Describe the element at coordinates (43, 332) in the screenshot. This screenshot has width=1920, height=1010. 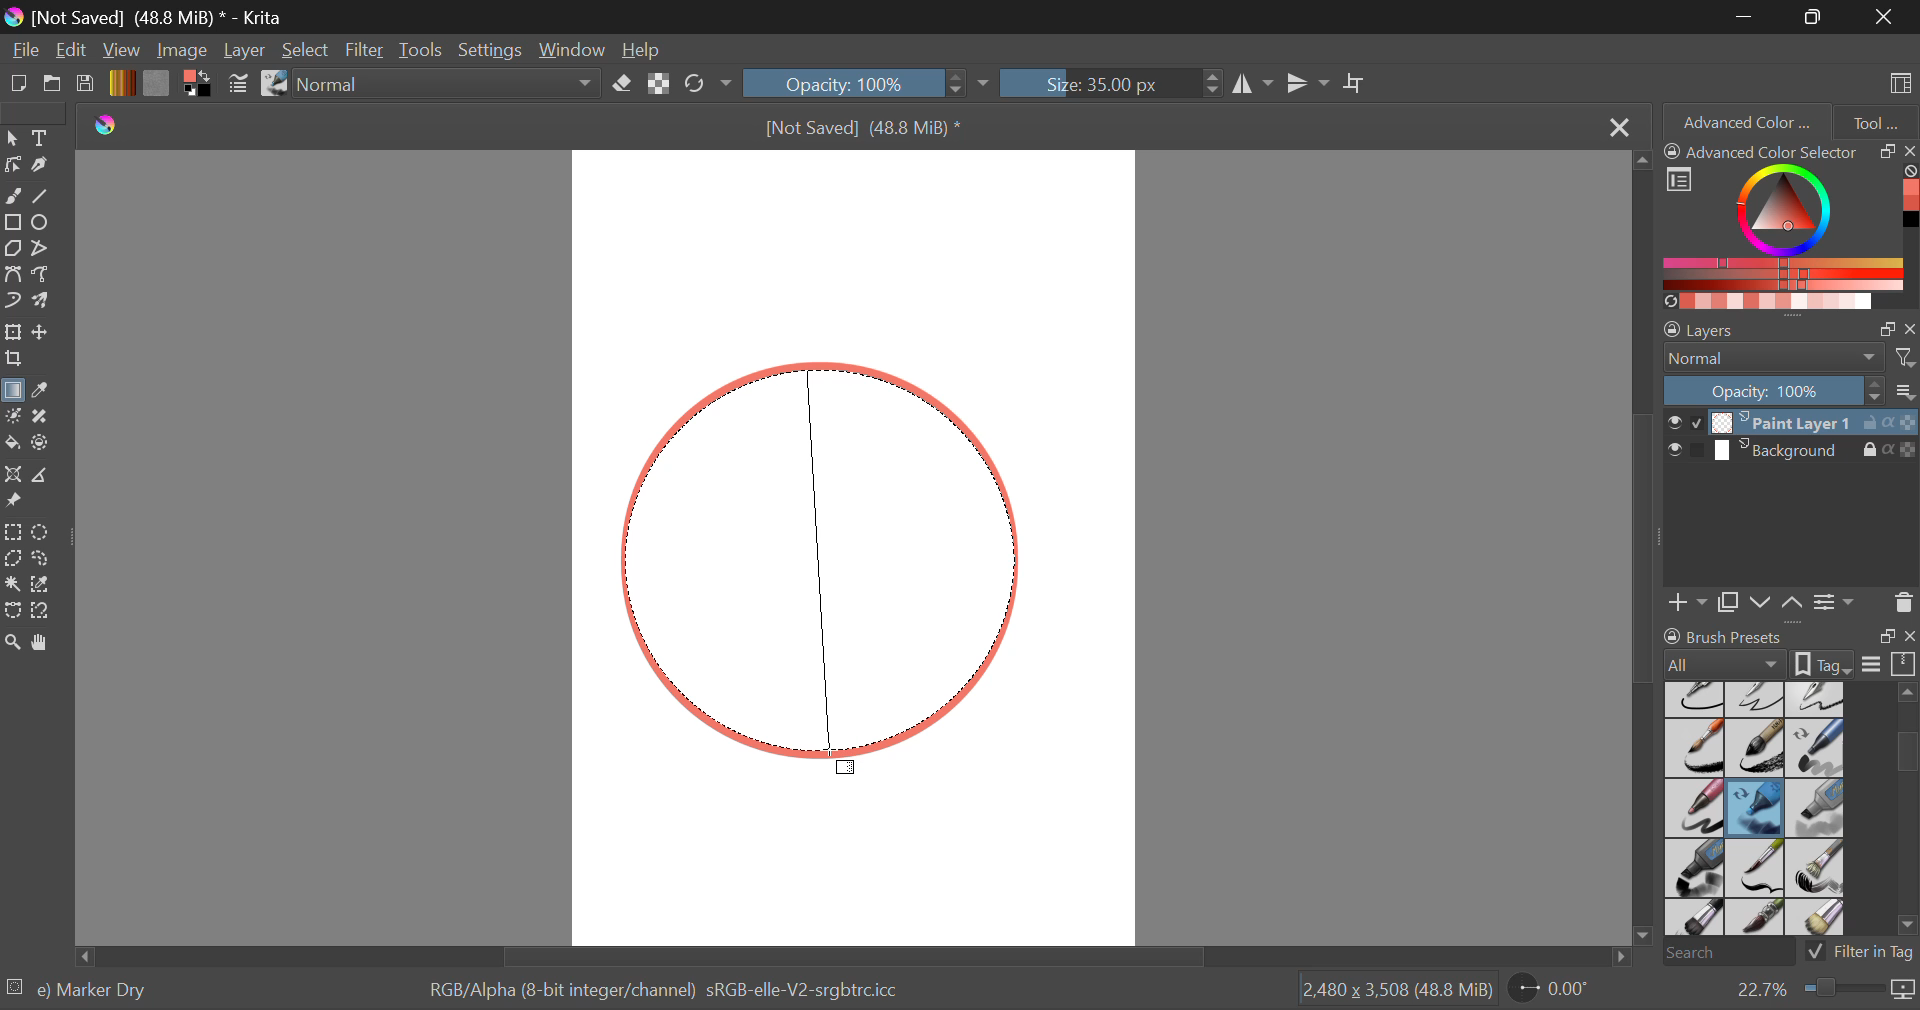
I see `Move a layer` at that location.